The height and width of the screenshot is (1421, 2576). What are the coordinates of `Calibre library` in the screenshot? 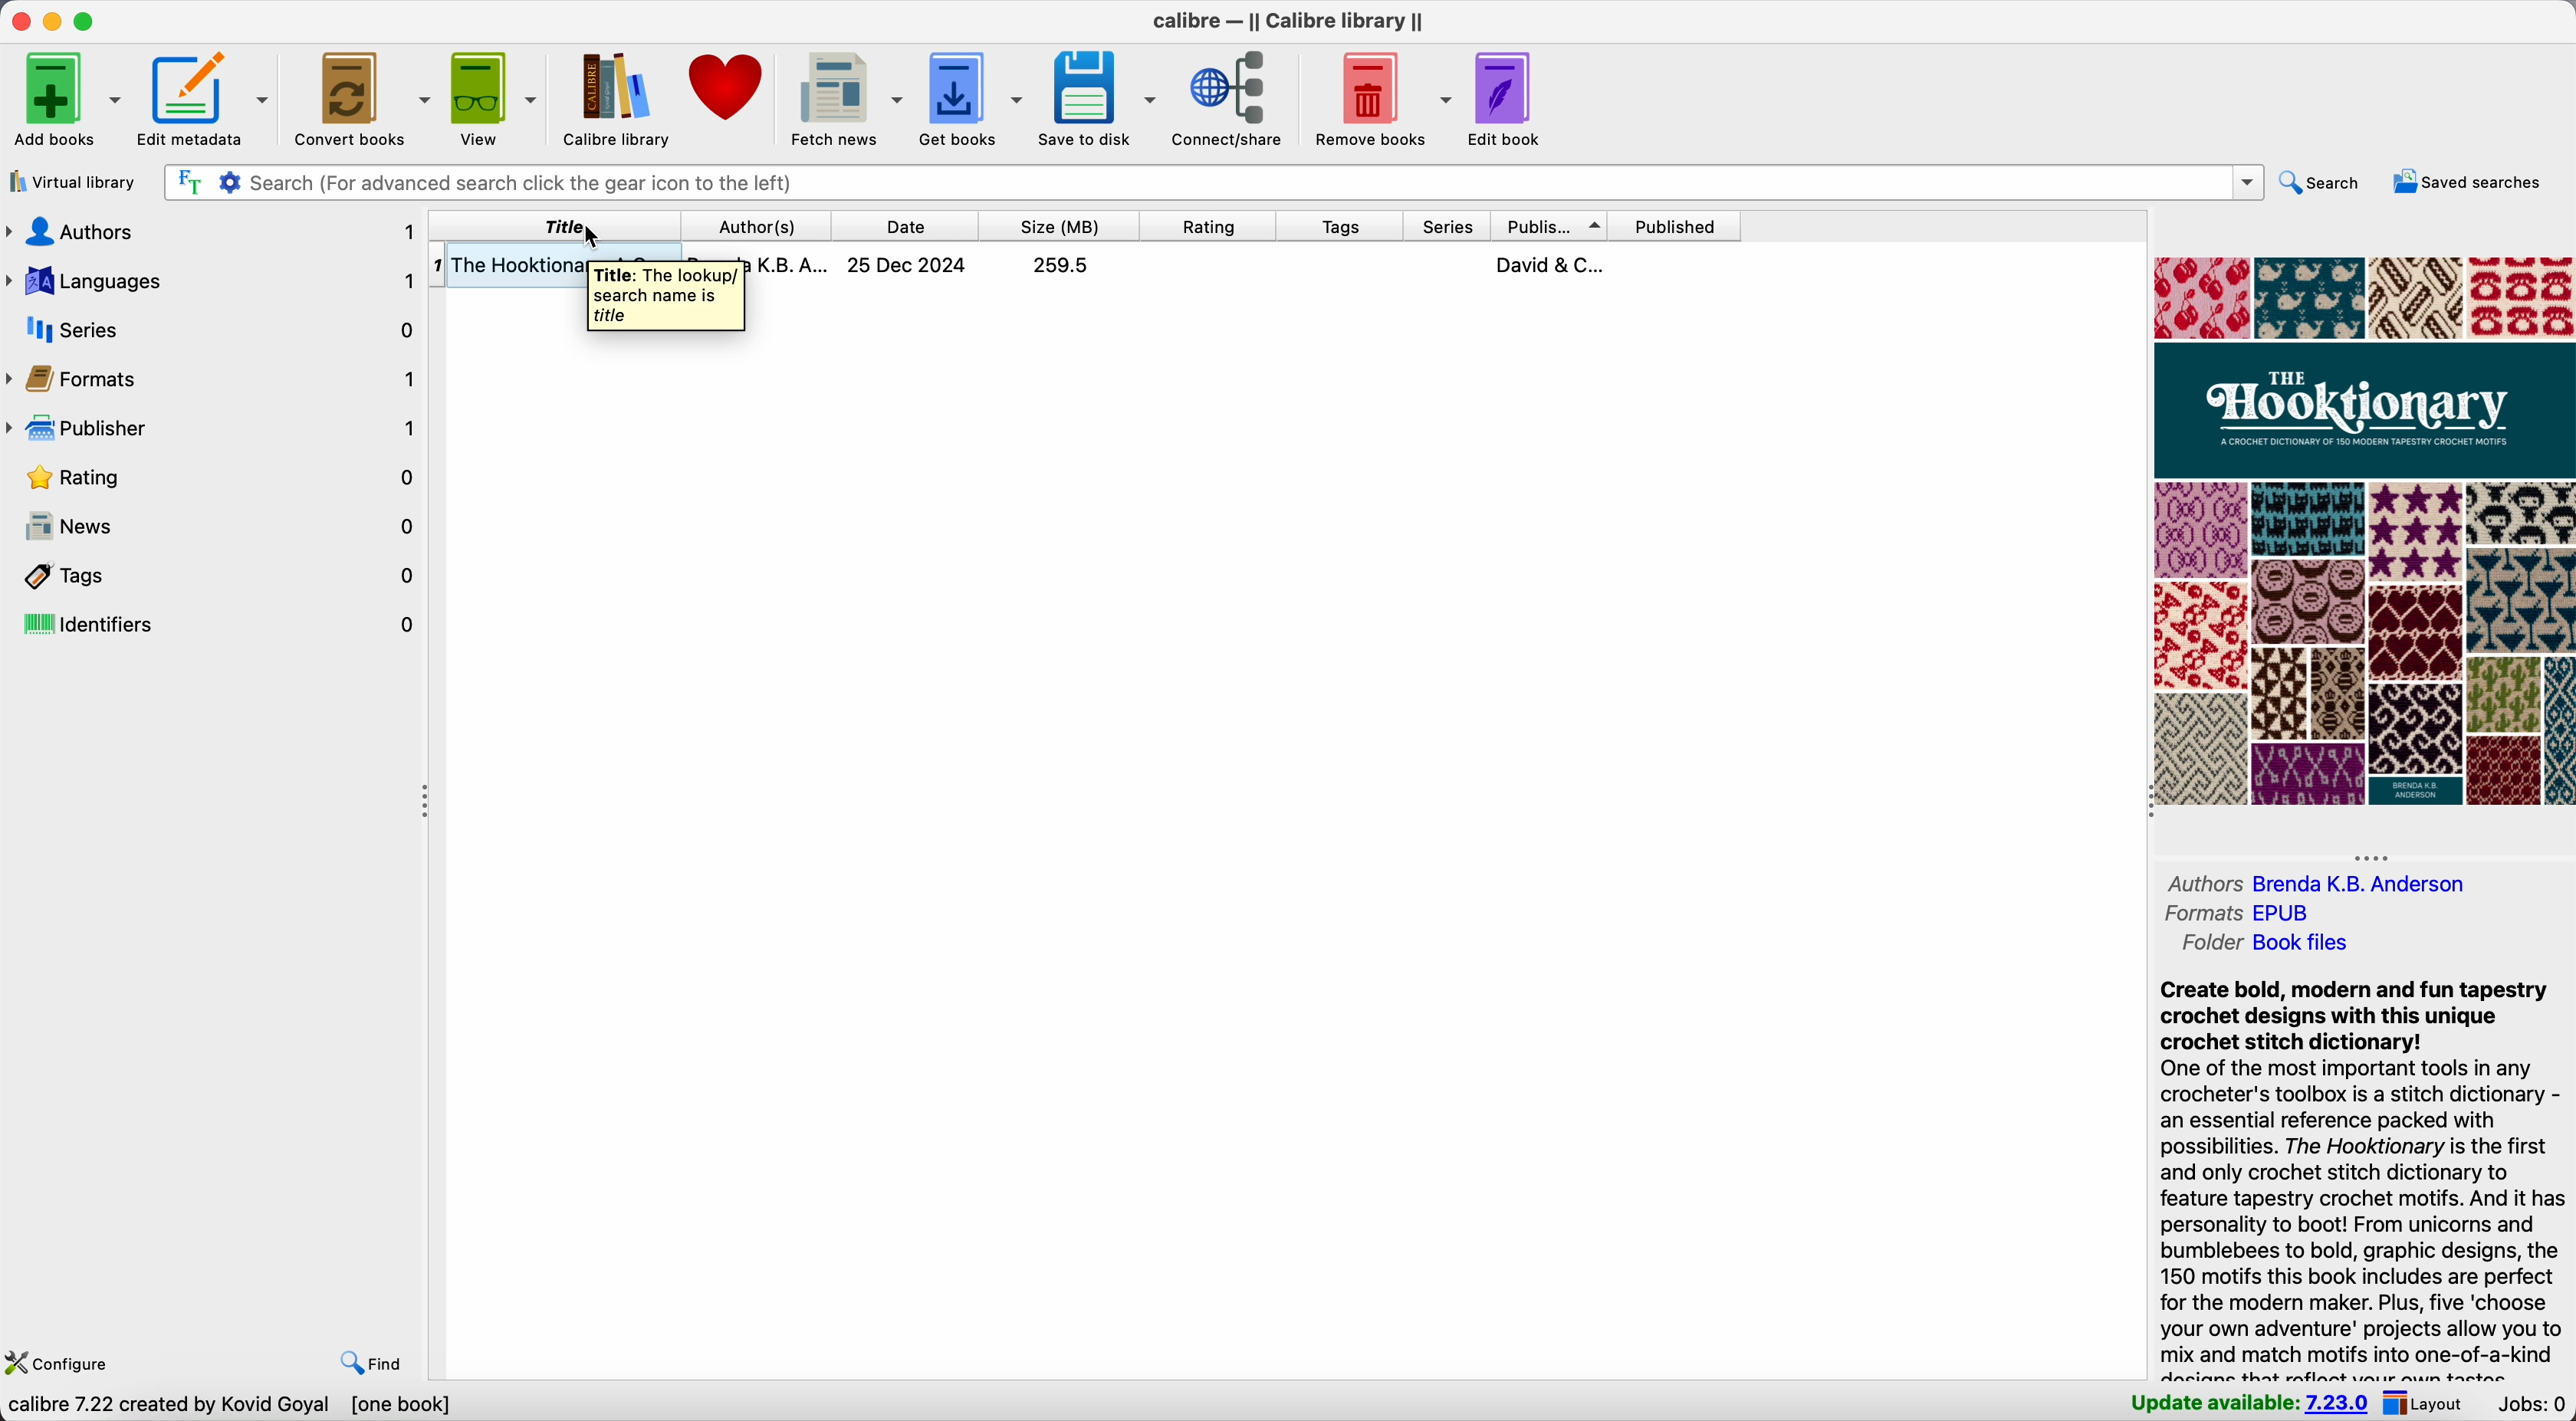 It's located at (612, 97).